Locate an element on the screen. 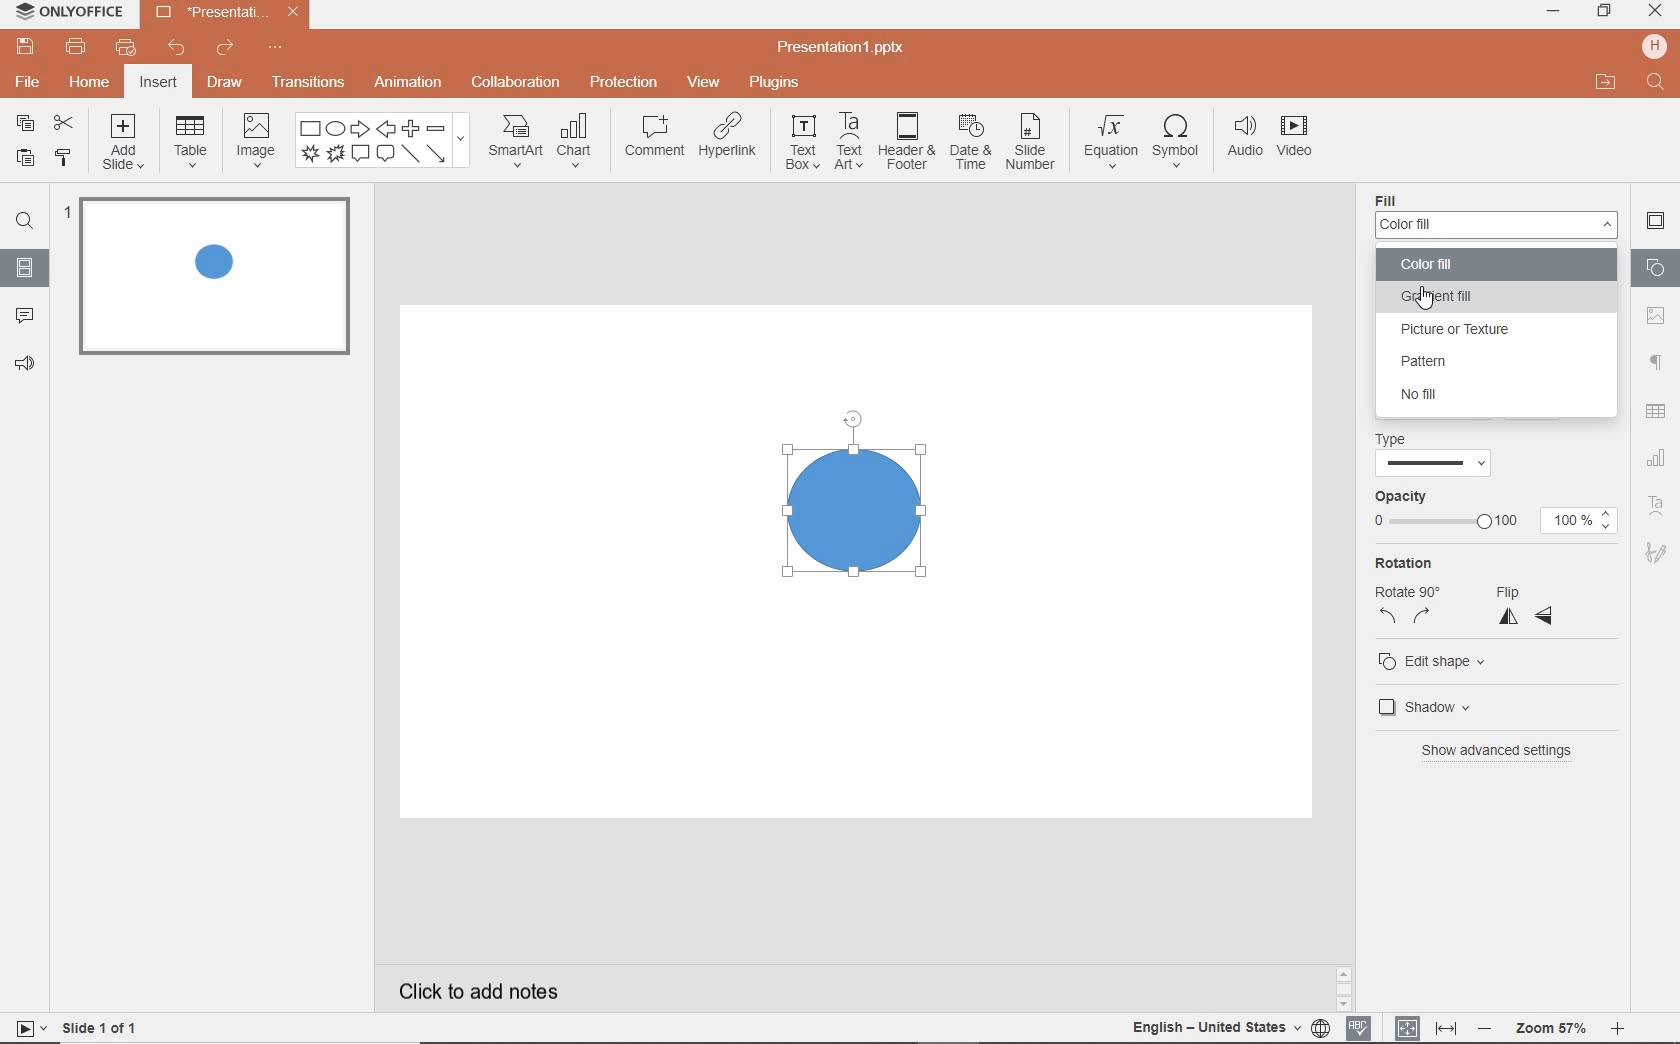  flip is located at coordinates (1527, 588).